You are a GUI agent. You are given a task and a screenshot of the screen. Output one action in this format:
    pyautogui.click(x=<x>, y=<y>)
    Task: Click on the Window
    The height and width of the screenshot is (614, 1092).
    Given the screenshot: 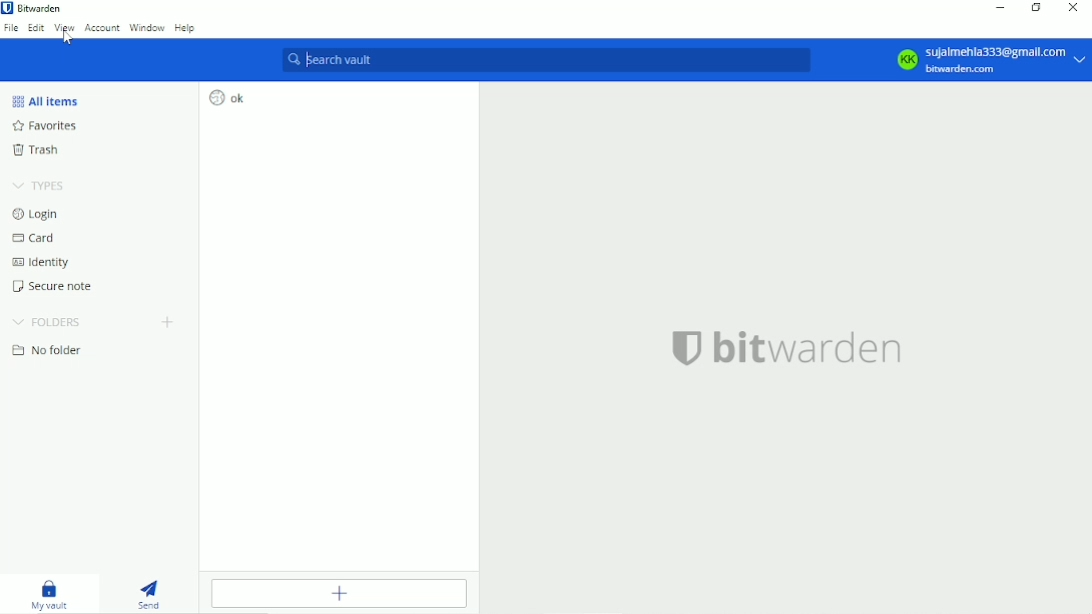 What is the action you would take?
    pyautogui.click(x=146, y=27)
    